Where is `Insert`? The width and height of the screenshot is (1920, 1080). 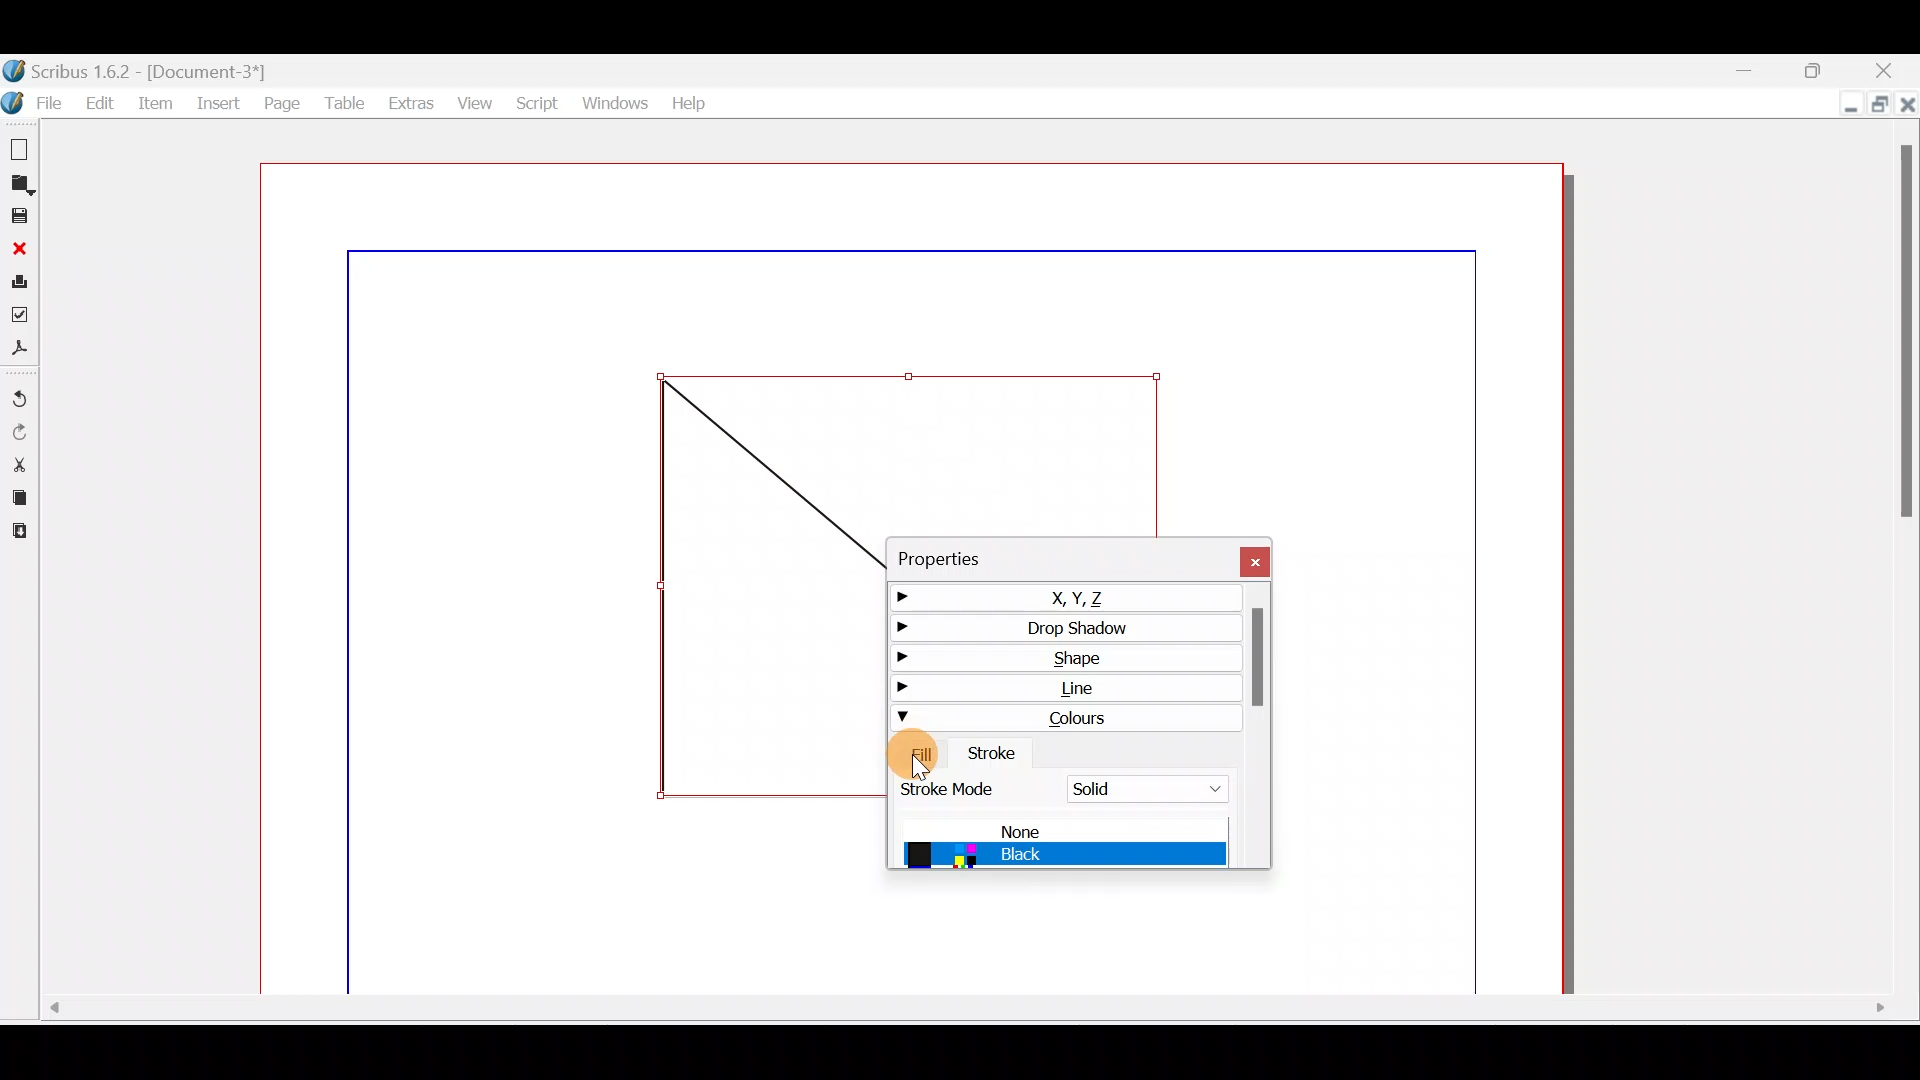
Insert is located at coordinates (217, 106).